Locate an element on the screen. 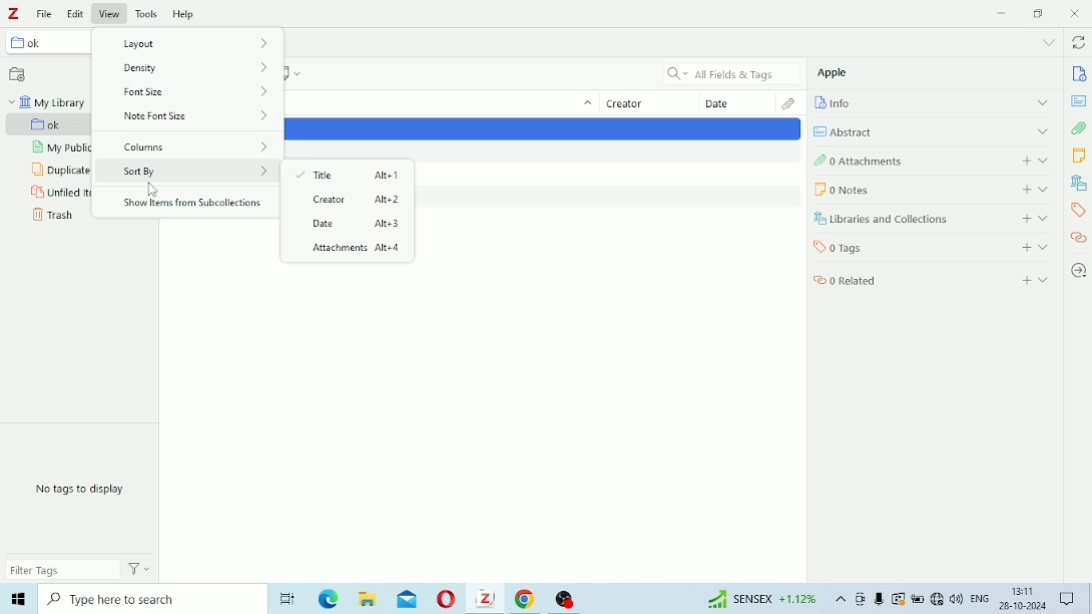 The height and width of the screenshot is (614, 1092). Notifications is located at coordinates (1069, 599).